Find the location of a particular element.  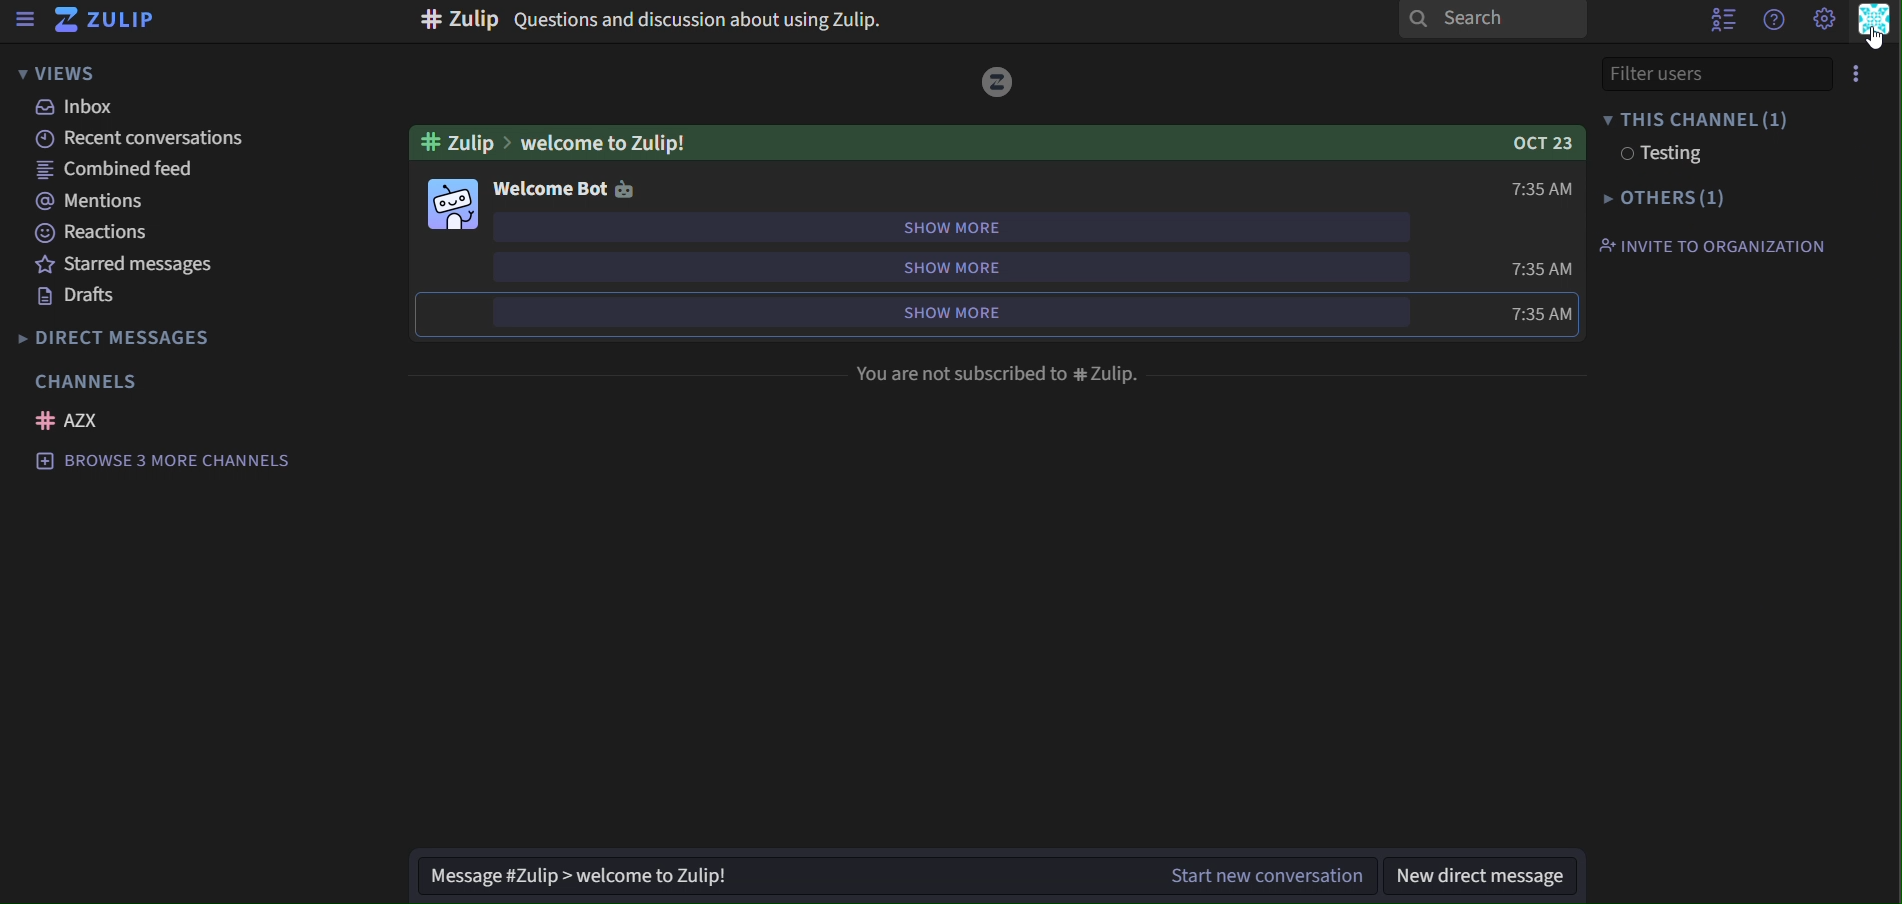

search is located at coordinates (1487, 25).